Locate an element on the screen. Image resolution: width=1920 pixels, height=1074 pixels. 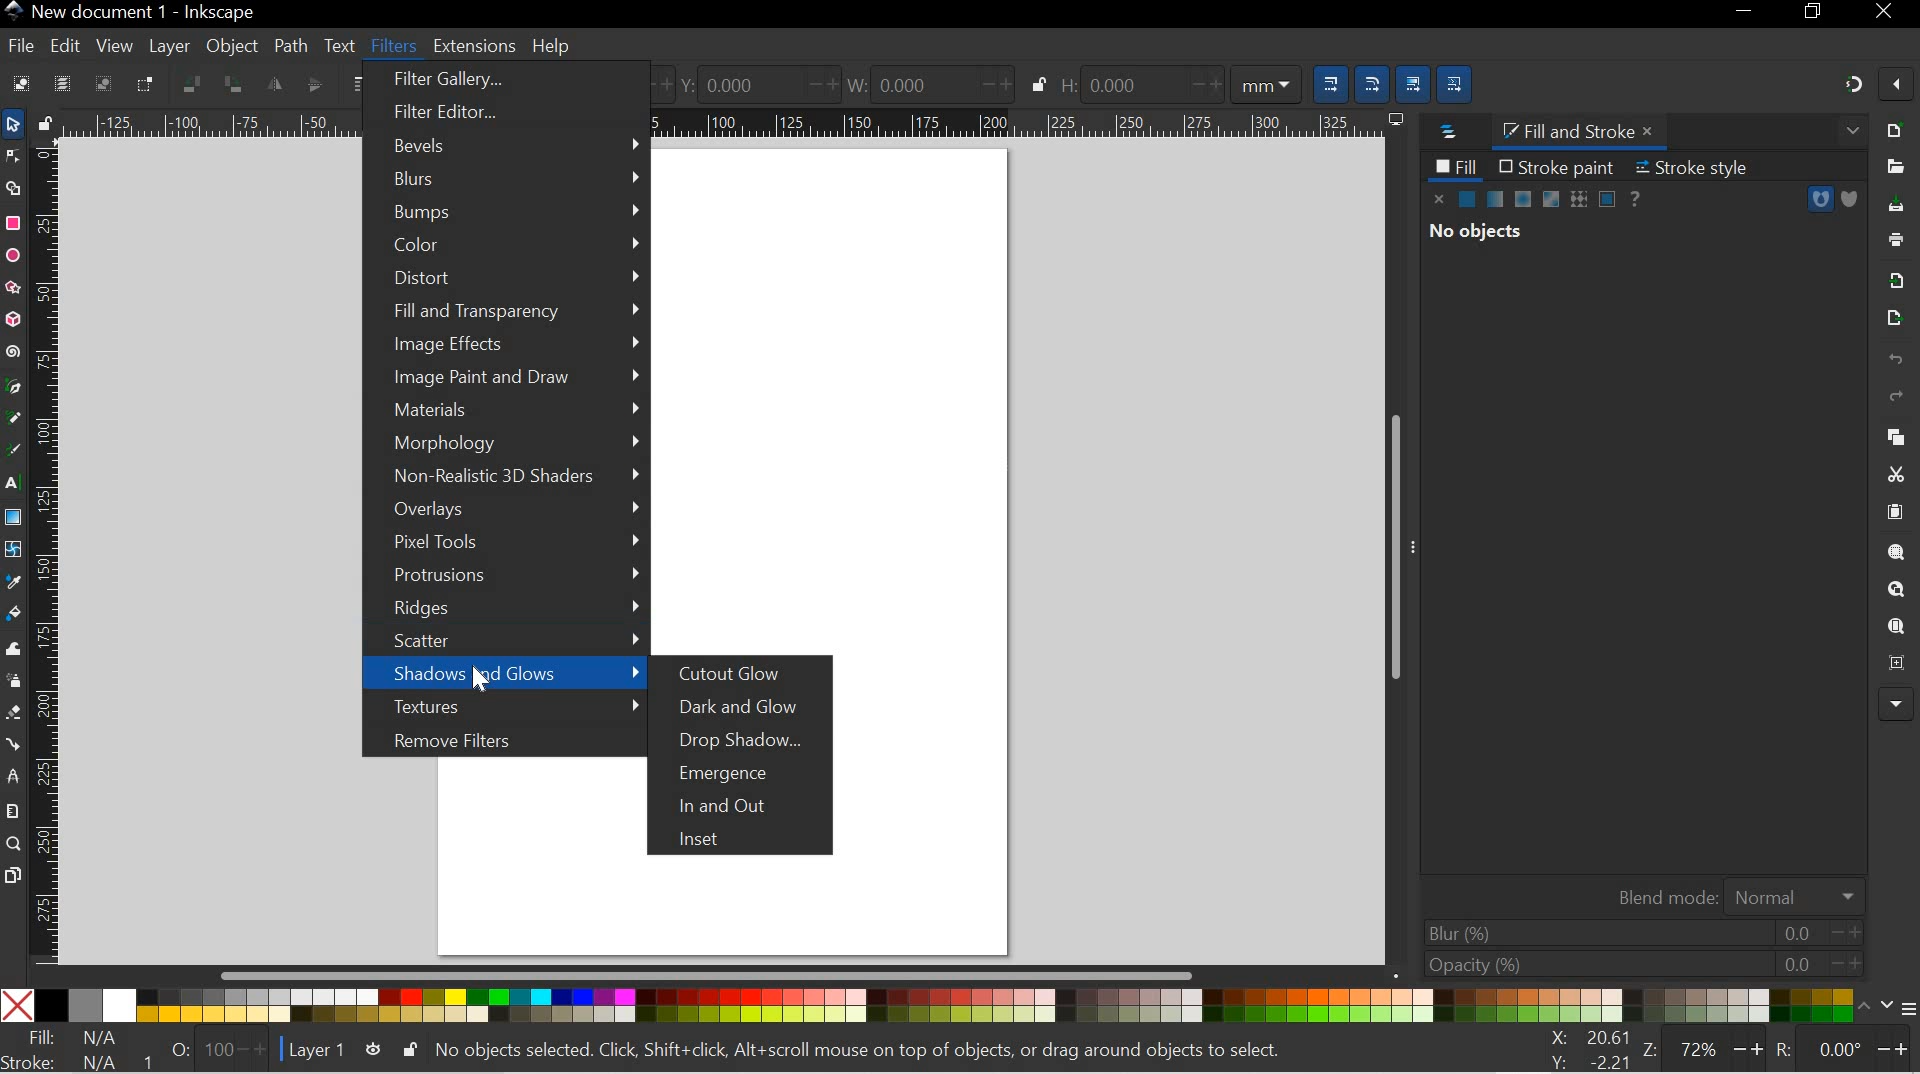
Y-AXIS is located at coordinates (752, 83).